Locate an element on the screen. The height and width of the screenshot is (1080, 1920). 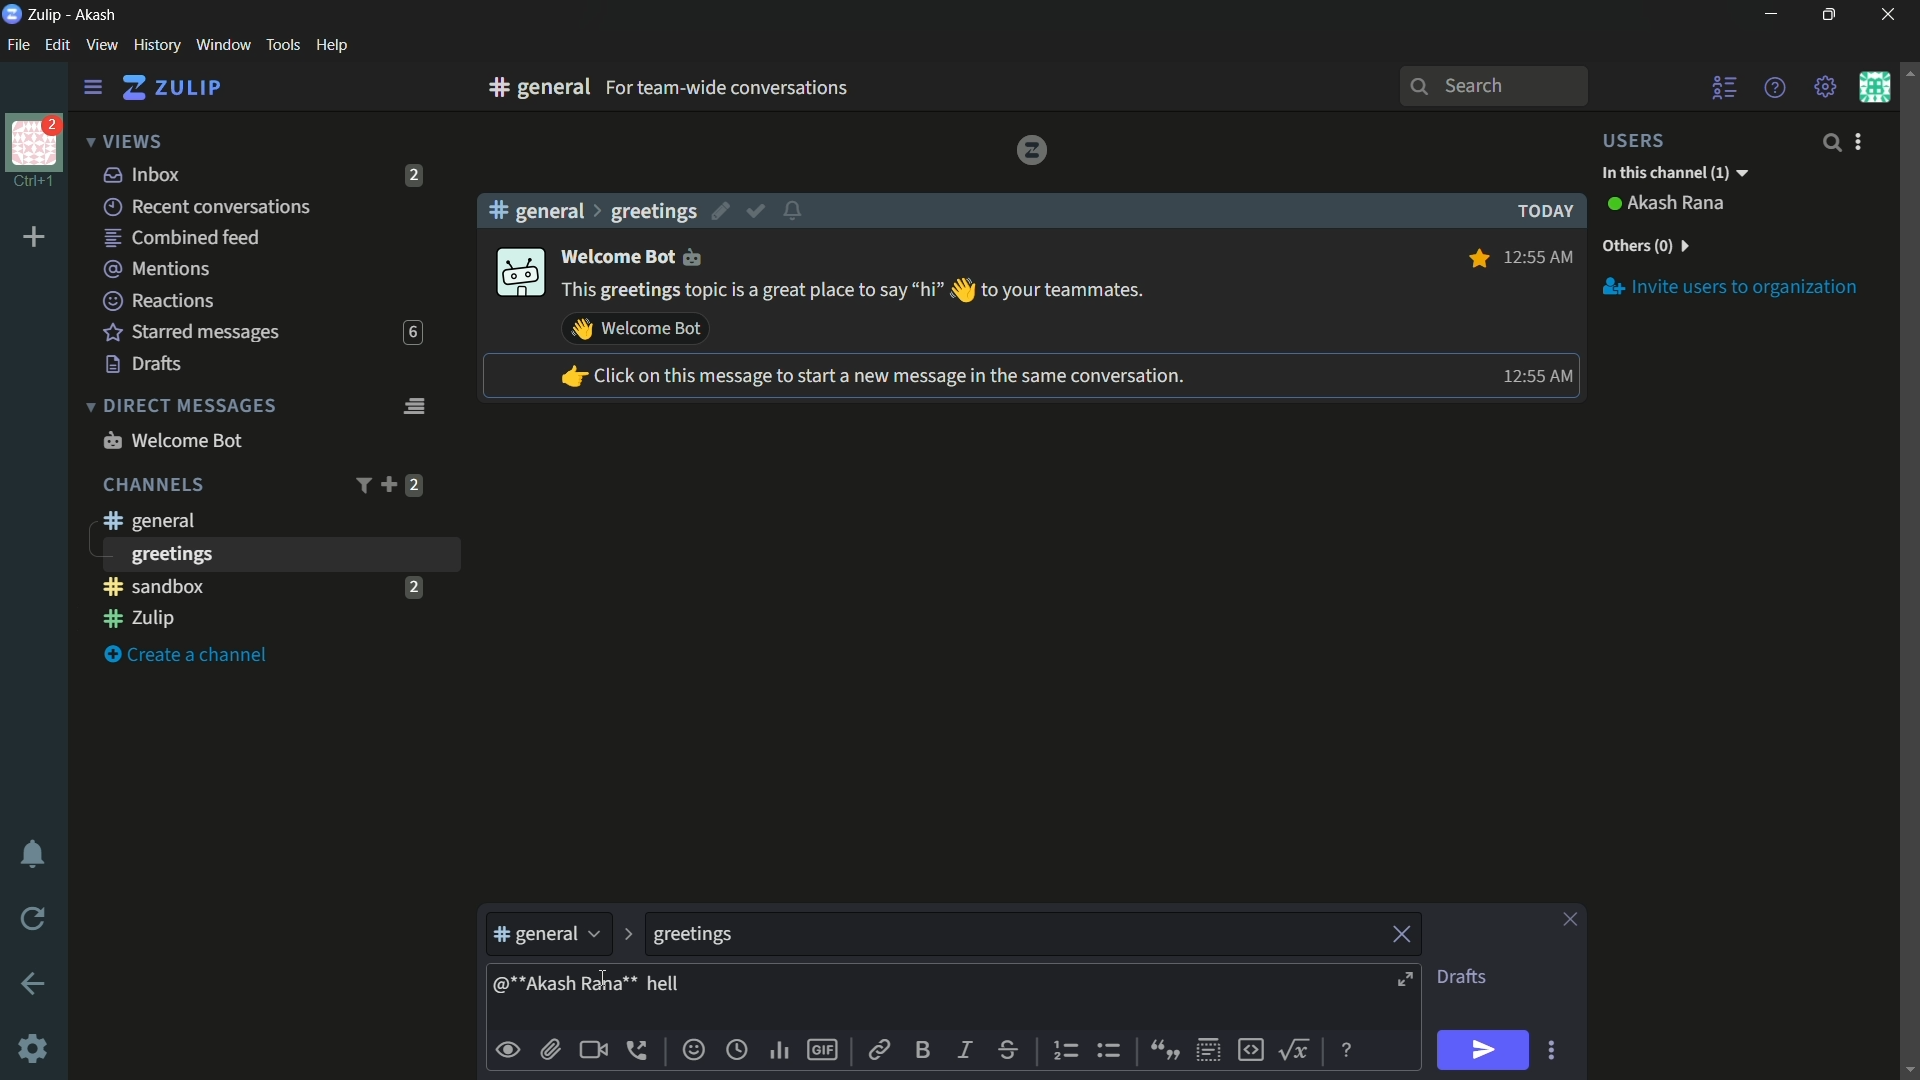
settings is located at coordinates (93, 88).